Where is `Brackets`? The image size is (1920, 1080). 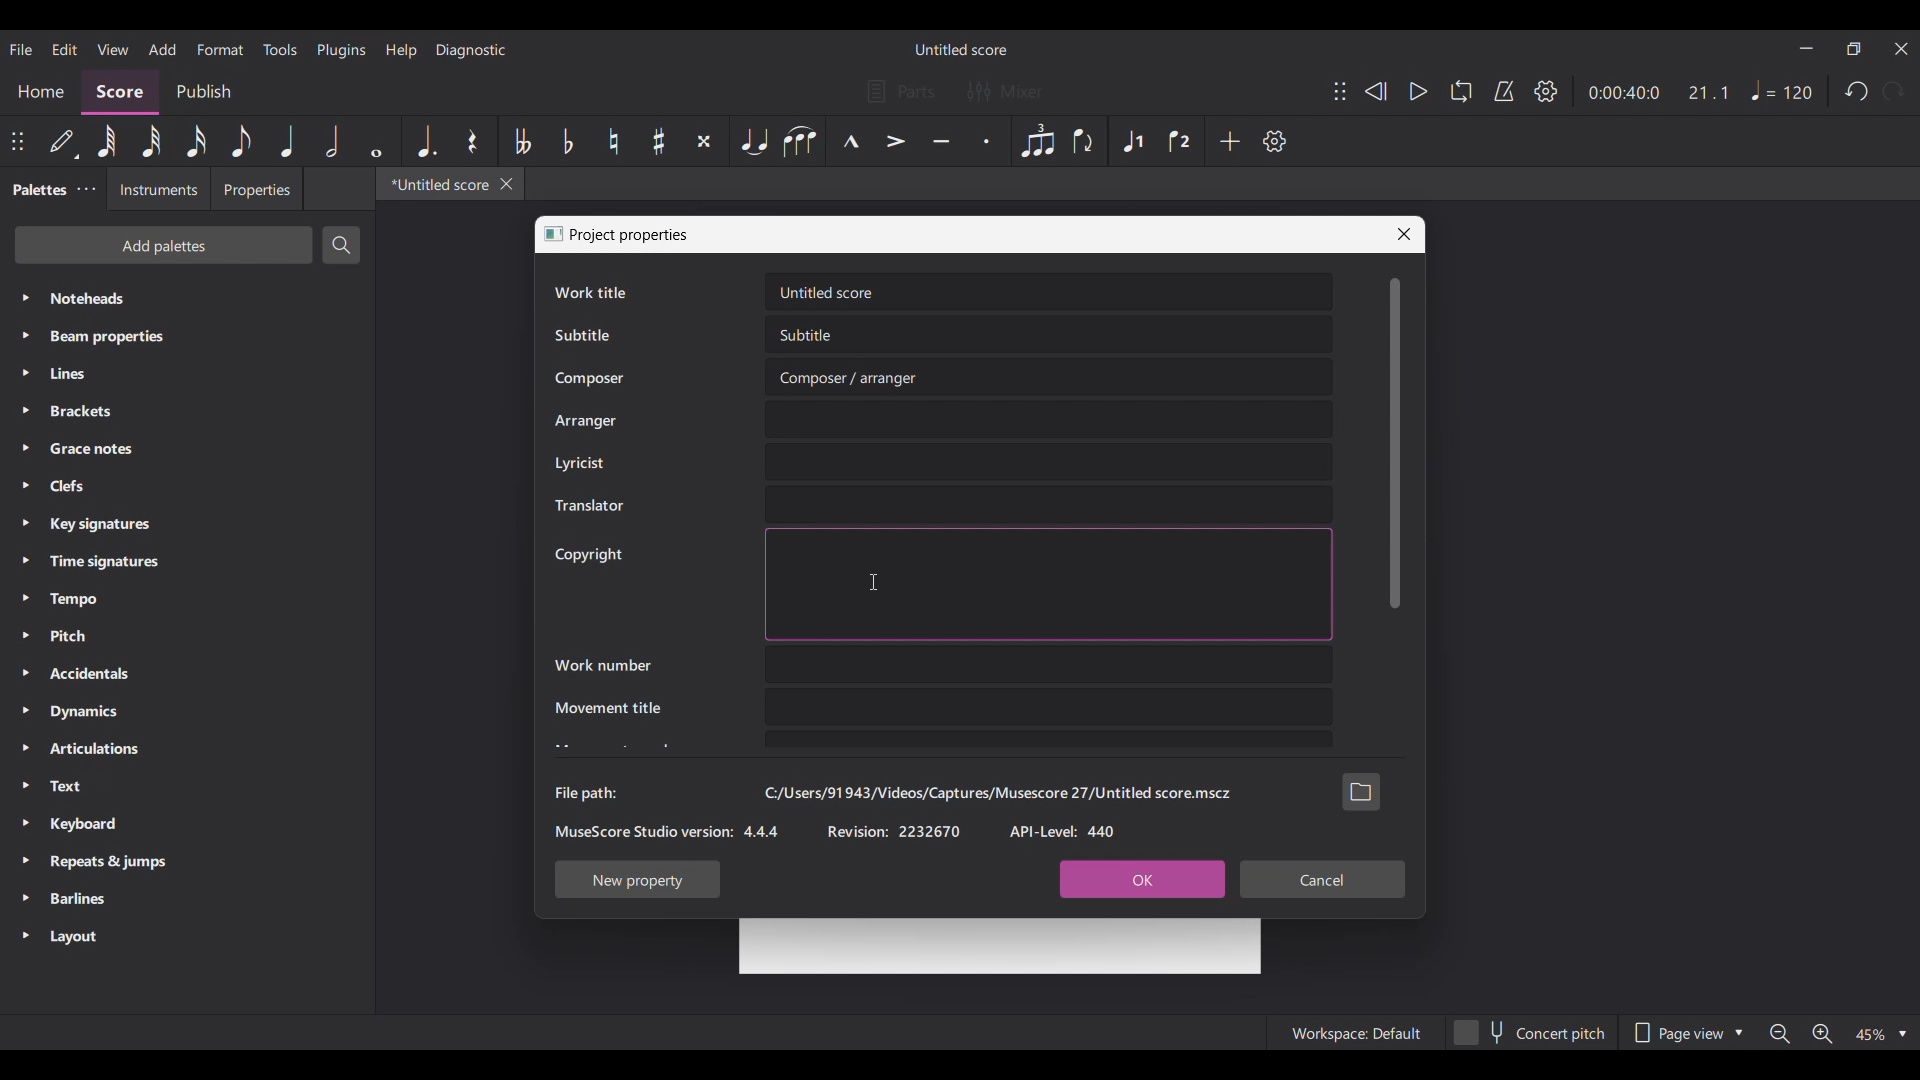 Brackets is located at coordinates (187, 411).